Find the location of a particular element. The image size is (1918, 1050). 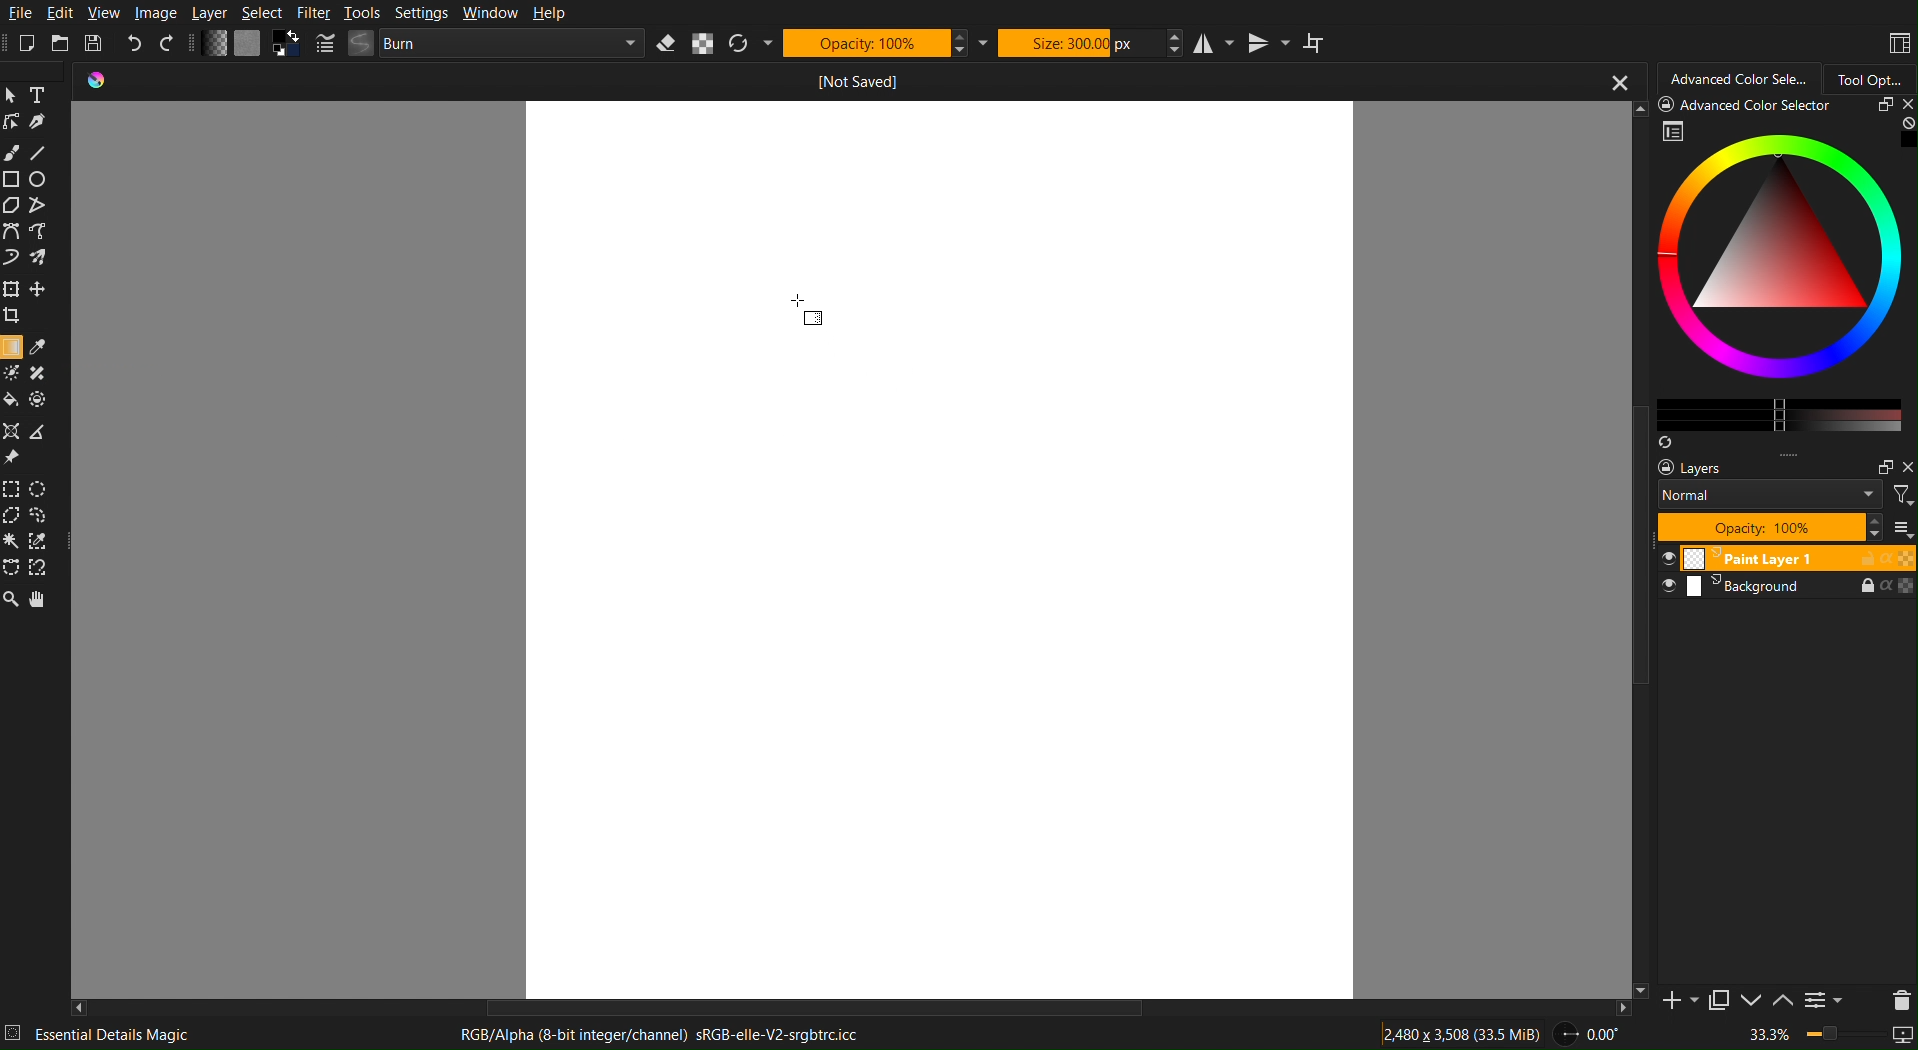

Circle is located at coordinates (40, 178).